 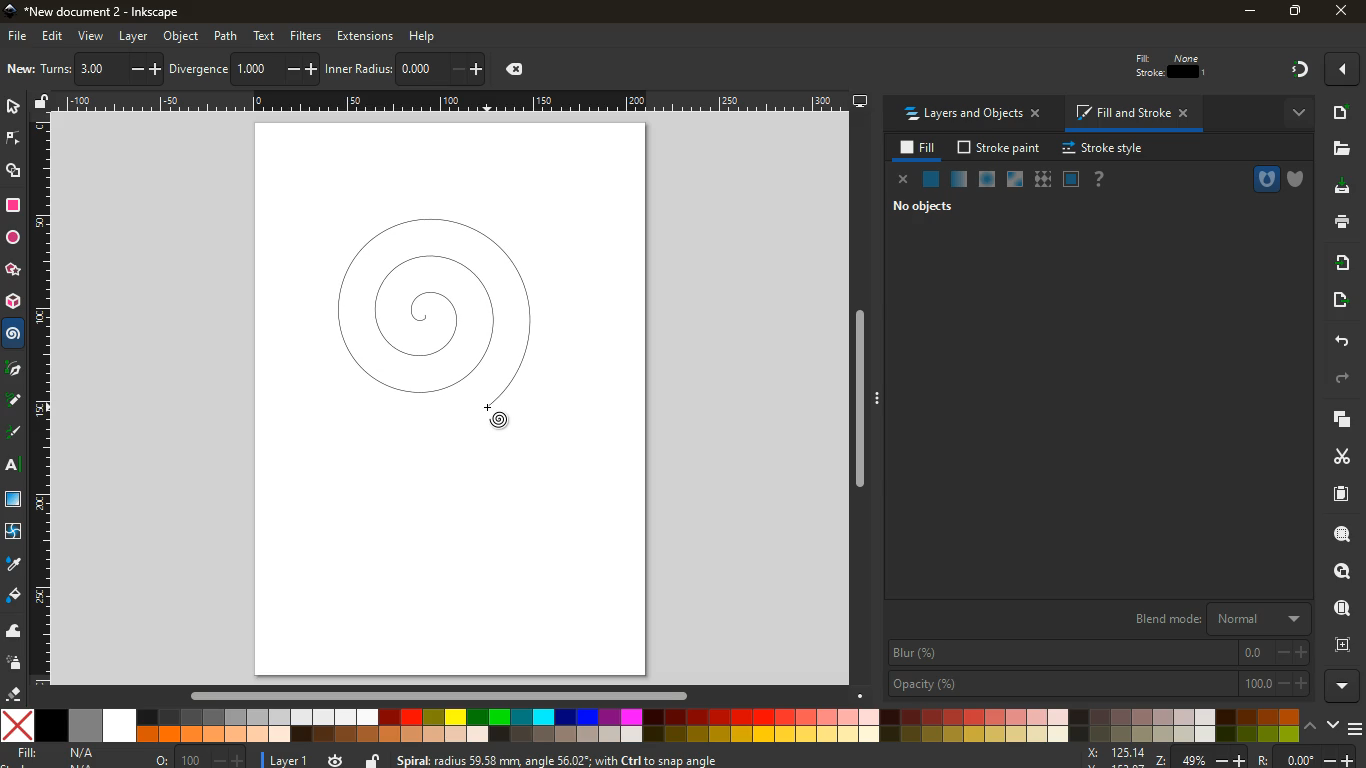 I want to click on spiral, so click(x=434, y=315).